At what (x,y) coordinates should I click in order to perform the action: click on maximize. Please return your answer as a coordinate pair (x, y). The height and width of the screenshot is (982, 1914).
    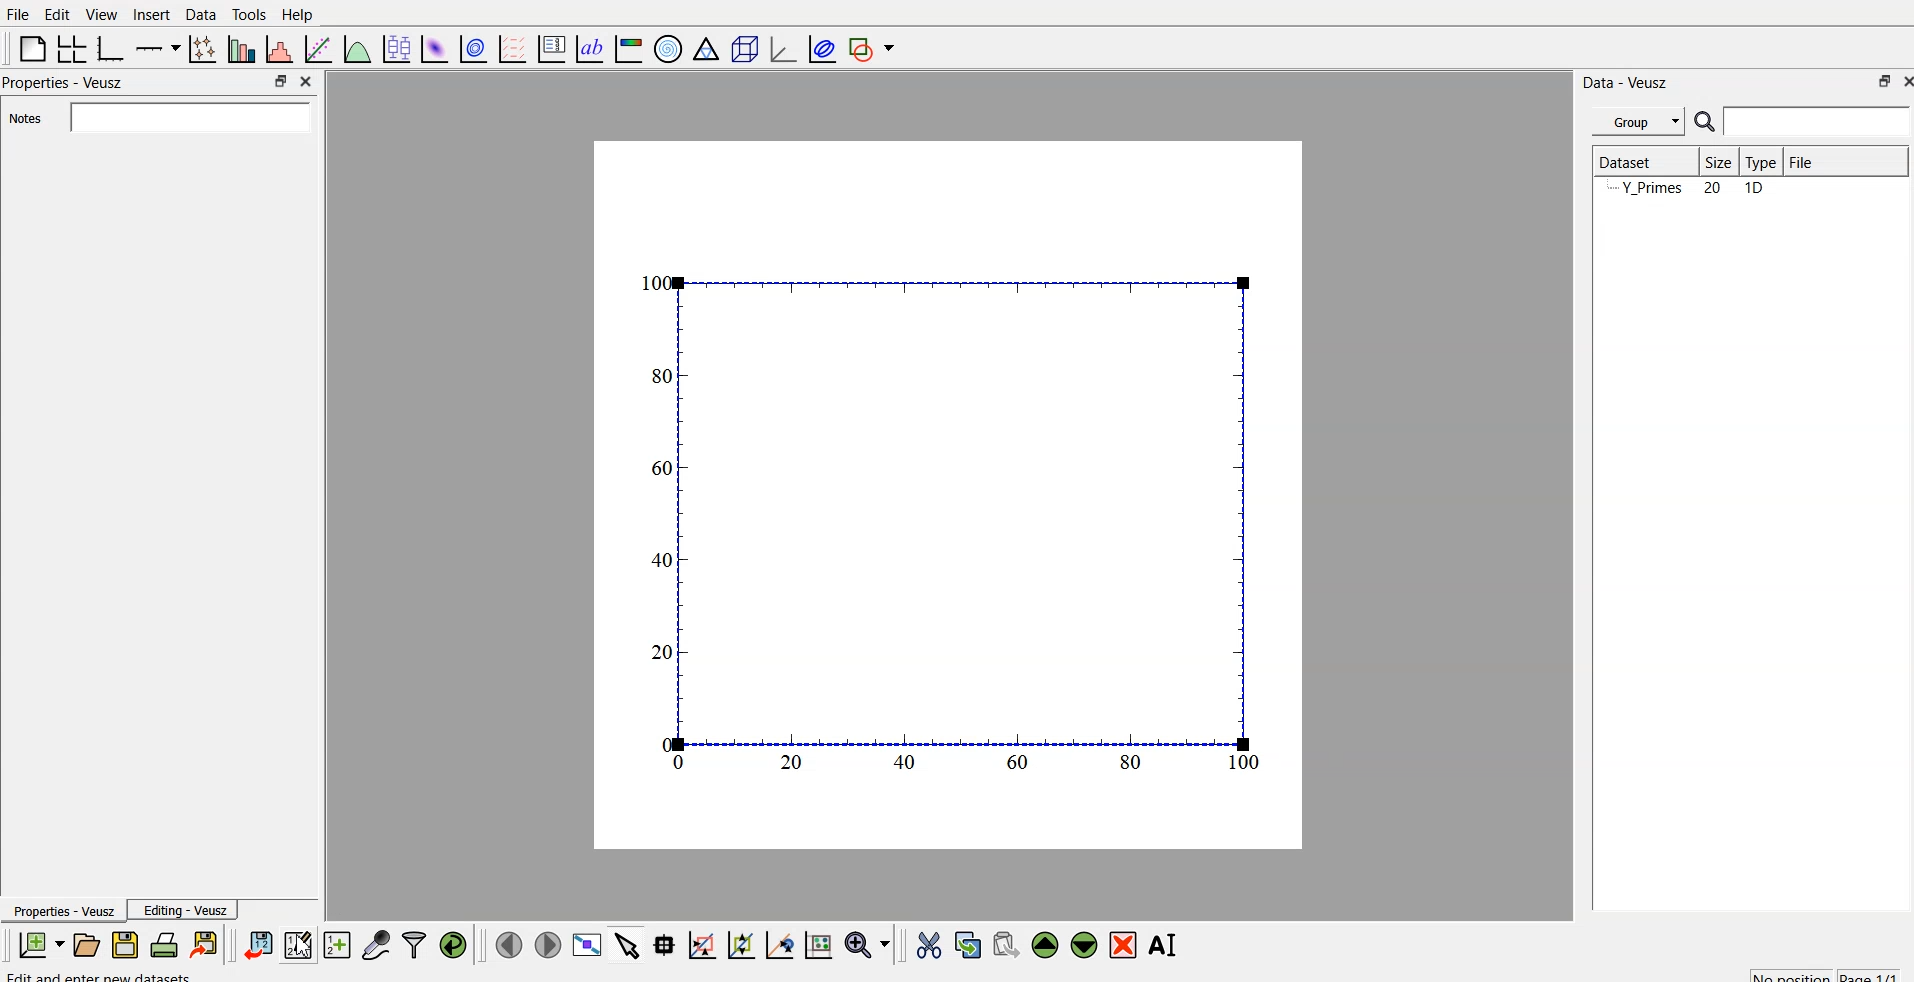
    Looking at the image, I should click on (1876, 81).